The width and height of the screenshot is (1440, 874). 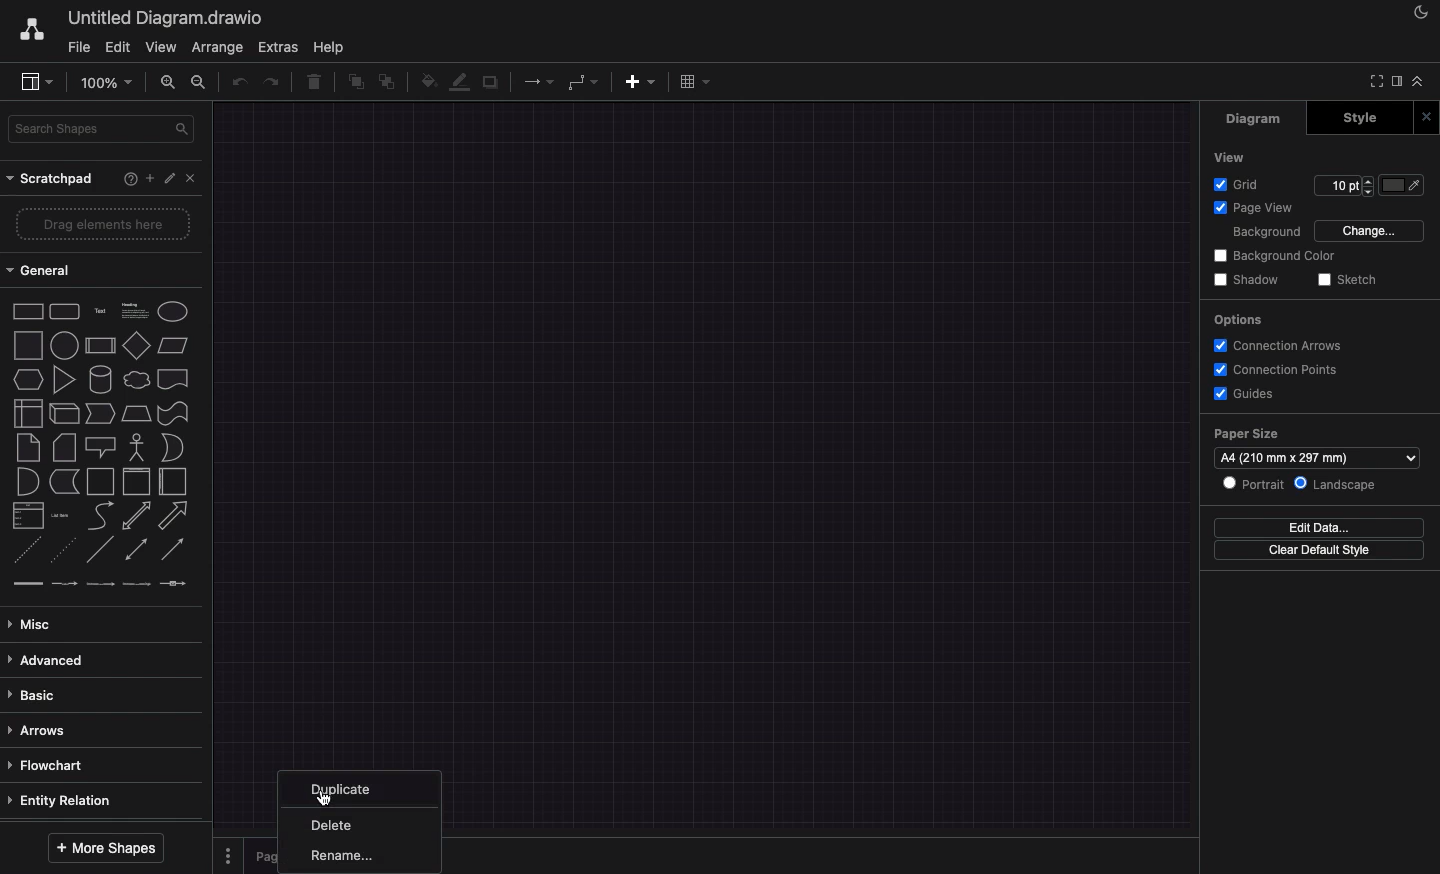 What do you see at coordinates (1277, 255) in the screenshot?
I see `background color` at bounding box center [1277, 255].